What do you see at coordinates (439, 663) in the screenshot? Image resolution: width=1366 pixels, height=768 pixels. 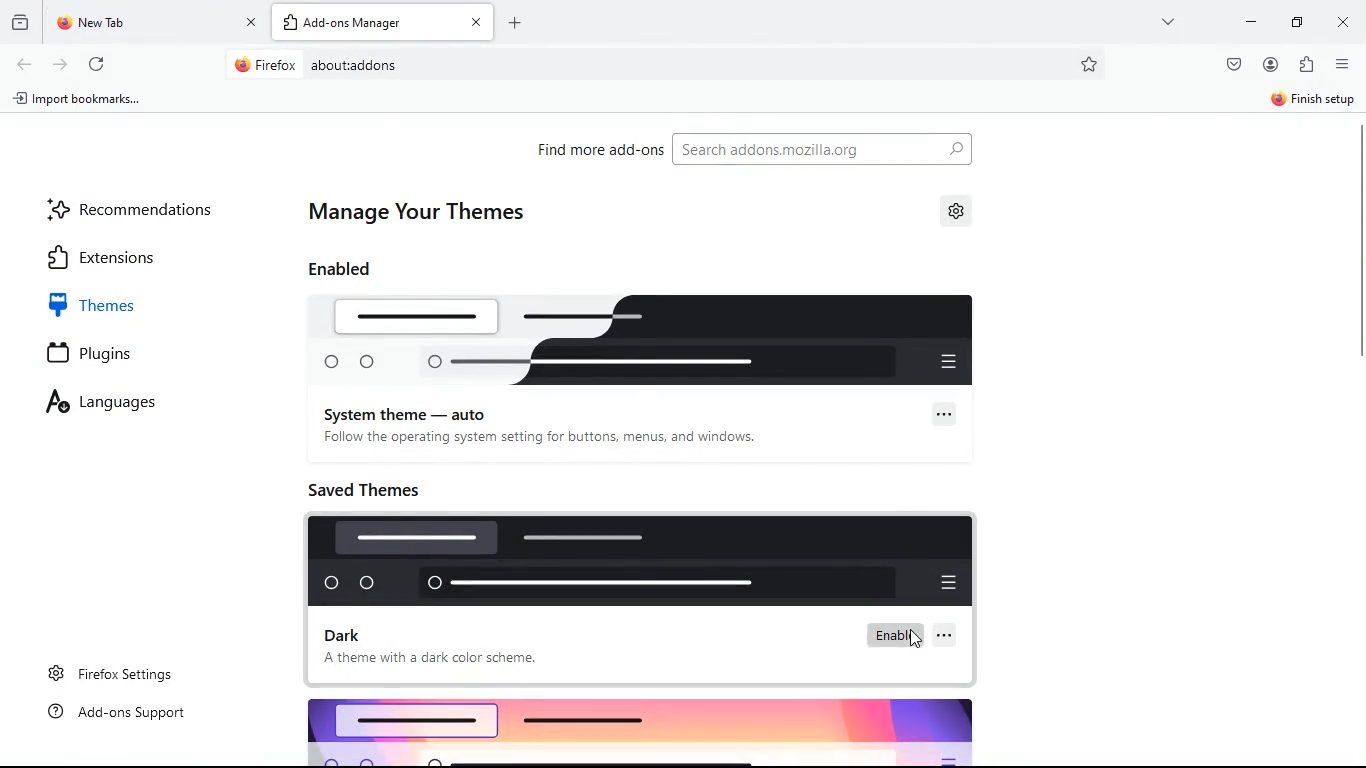 I see `description` at bounding box center [439, 663].